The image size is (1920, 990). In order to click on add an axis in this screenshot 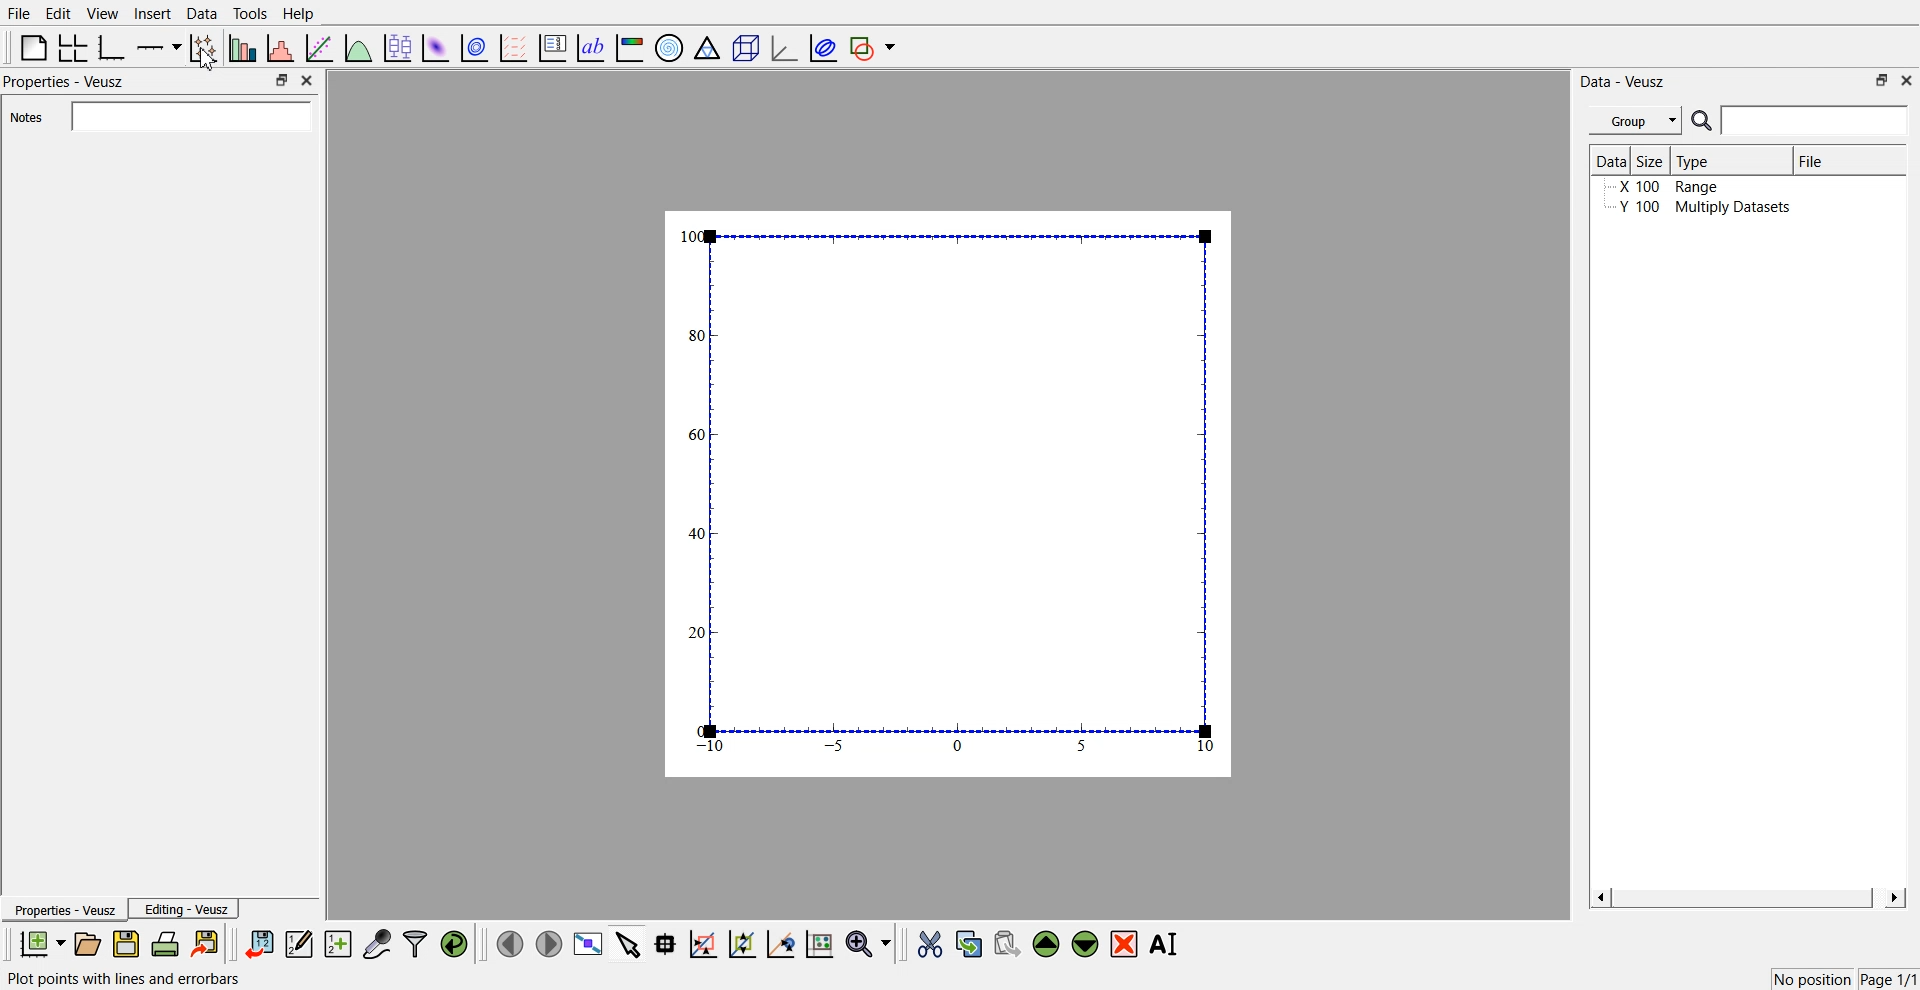, I will do `click(160, 47)`.